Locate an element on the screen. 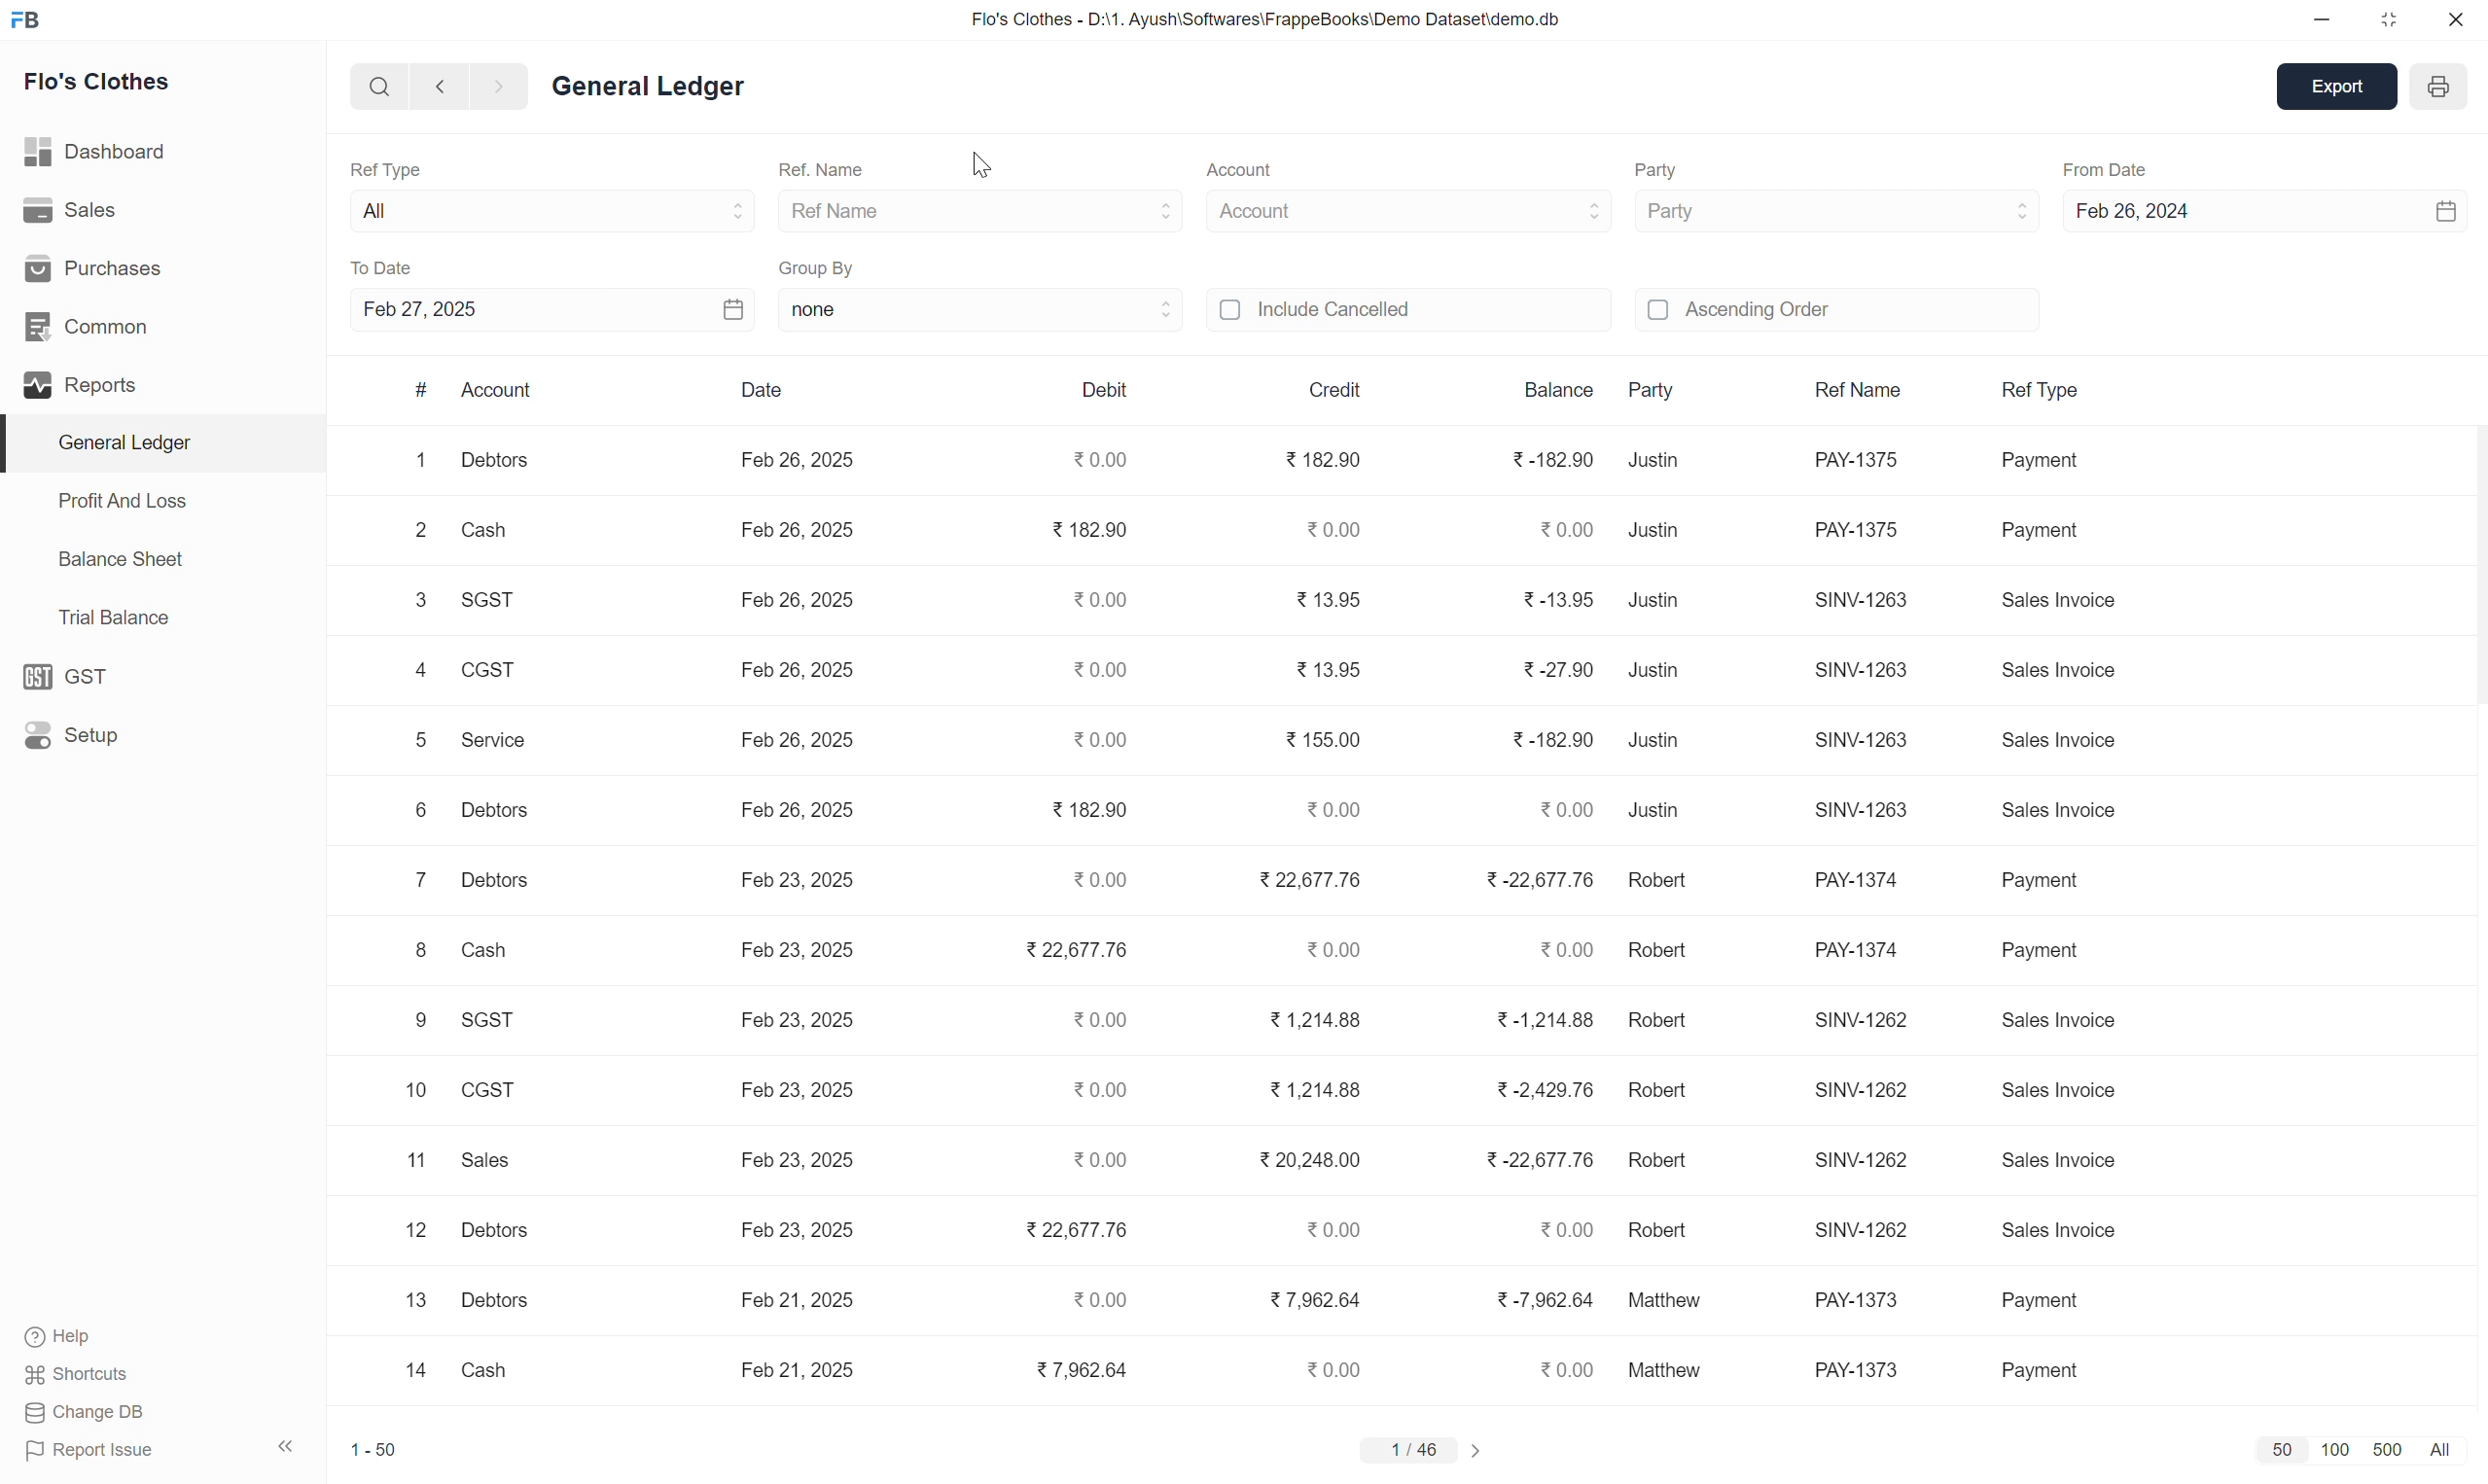 The height and width of the screenshot is (1484, 2488). justin is located at coordinates (1656, 809).